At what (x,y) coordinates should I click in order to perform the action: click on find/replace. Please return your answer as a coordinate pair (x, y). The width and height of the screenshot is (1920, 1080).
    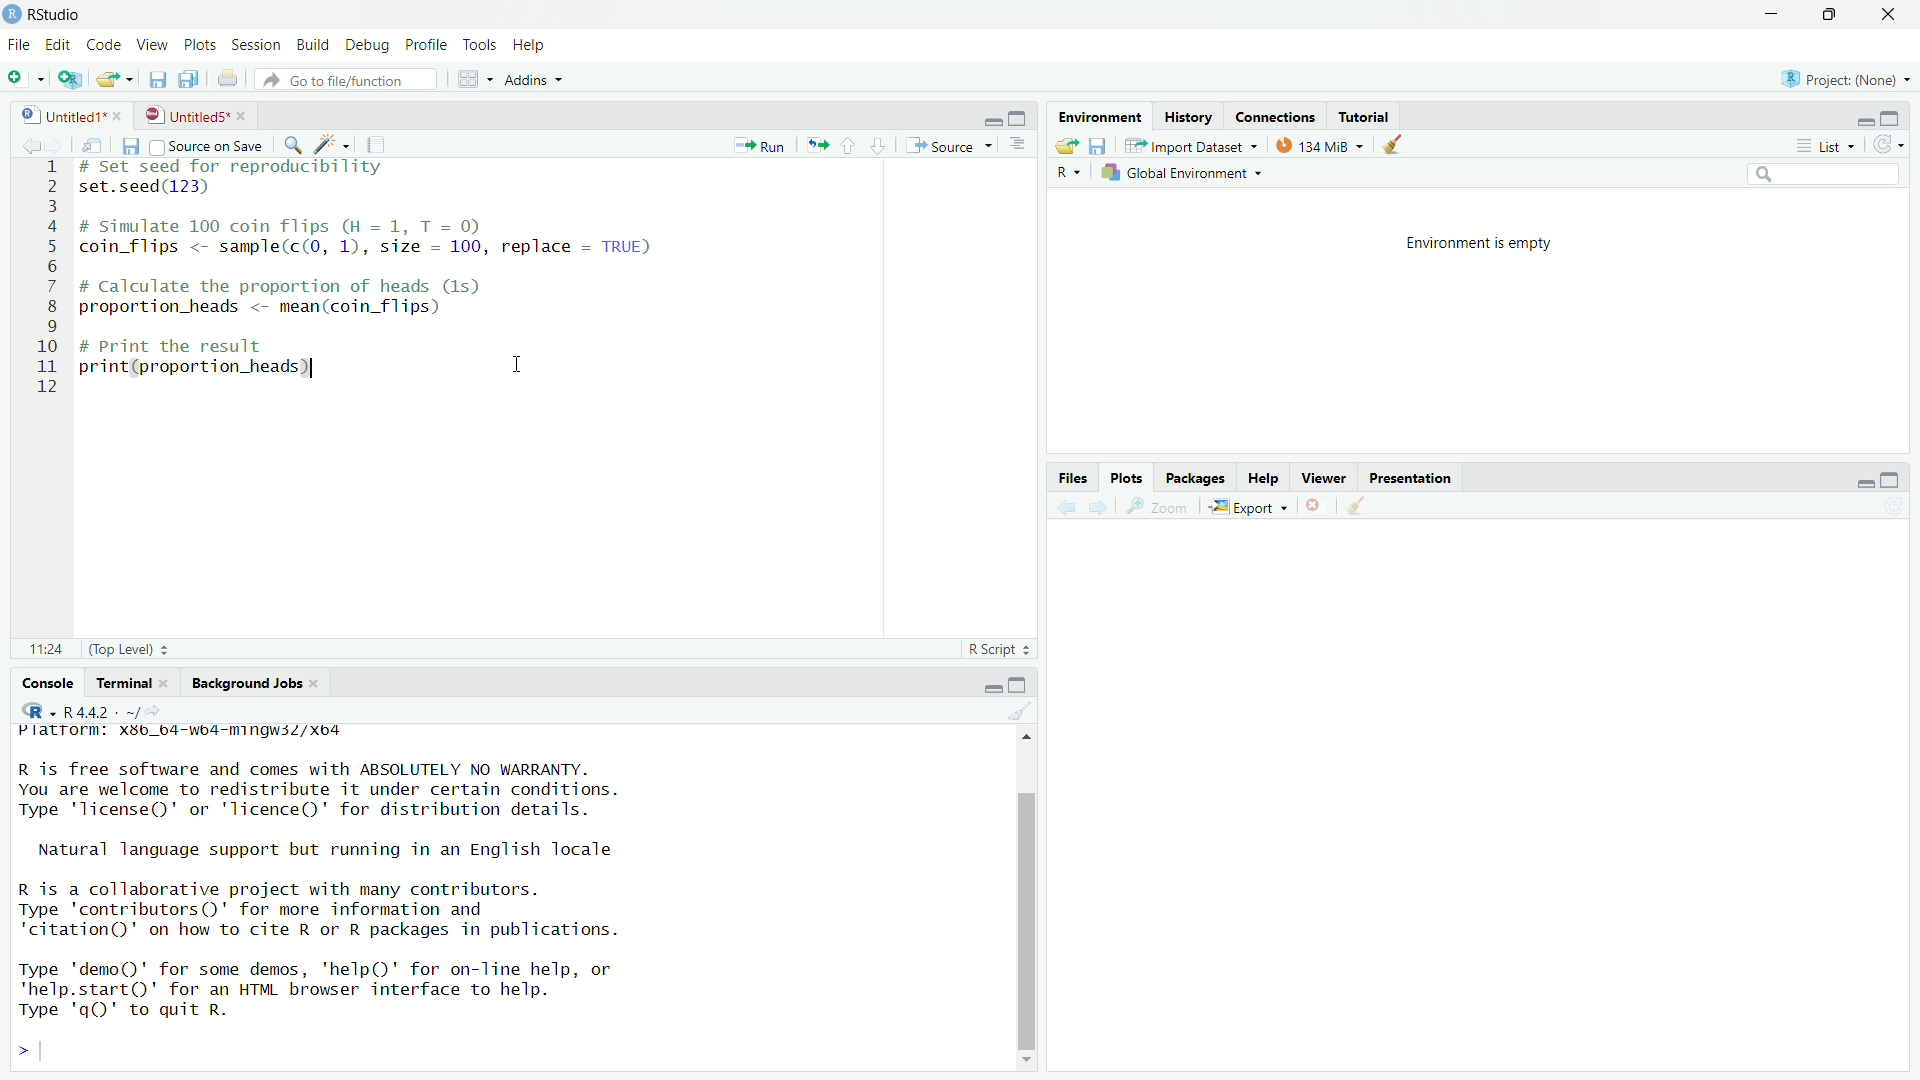
    Looking at the image, I should click on (293, 144).